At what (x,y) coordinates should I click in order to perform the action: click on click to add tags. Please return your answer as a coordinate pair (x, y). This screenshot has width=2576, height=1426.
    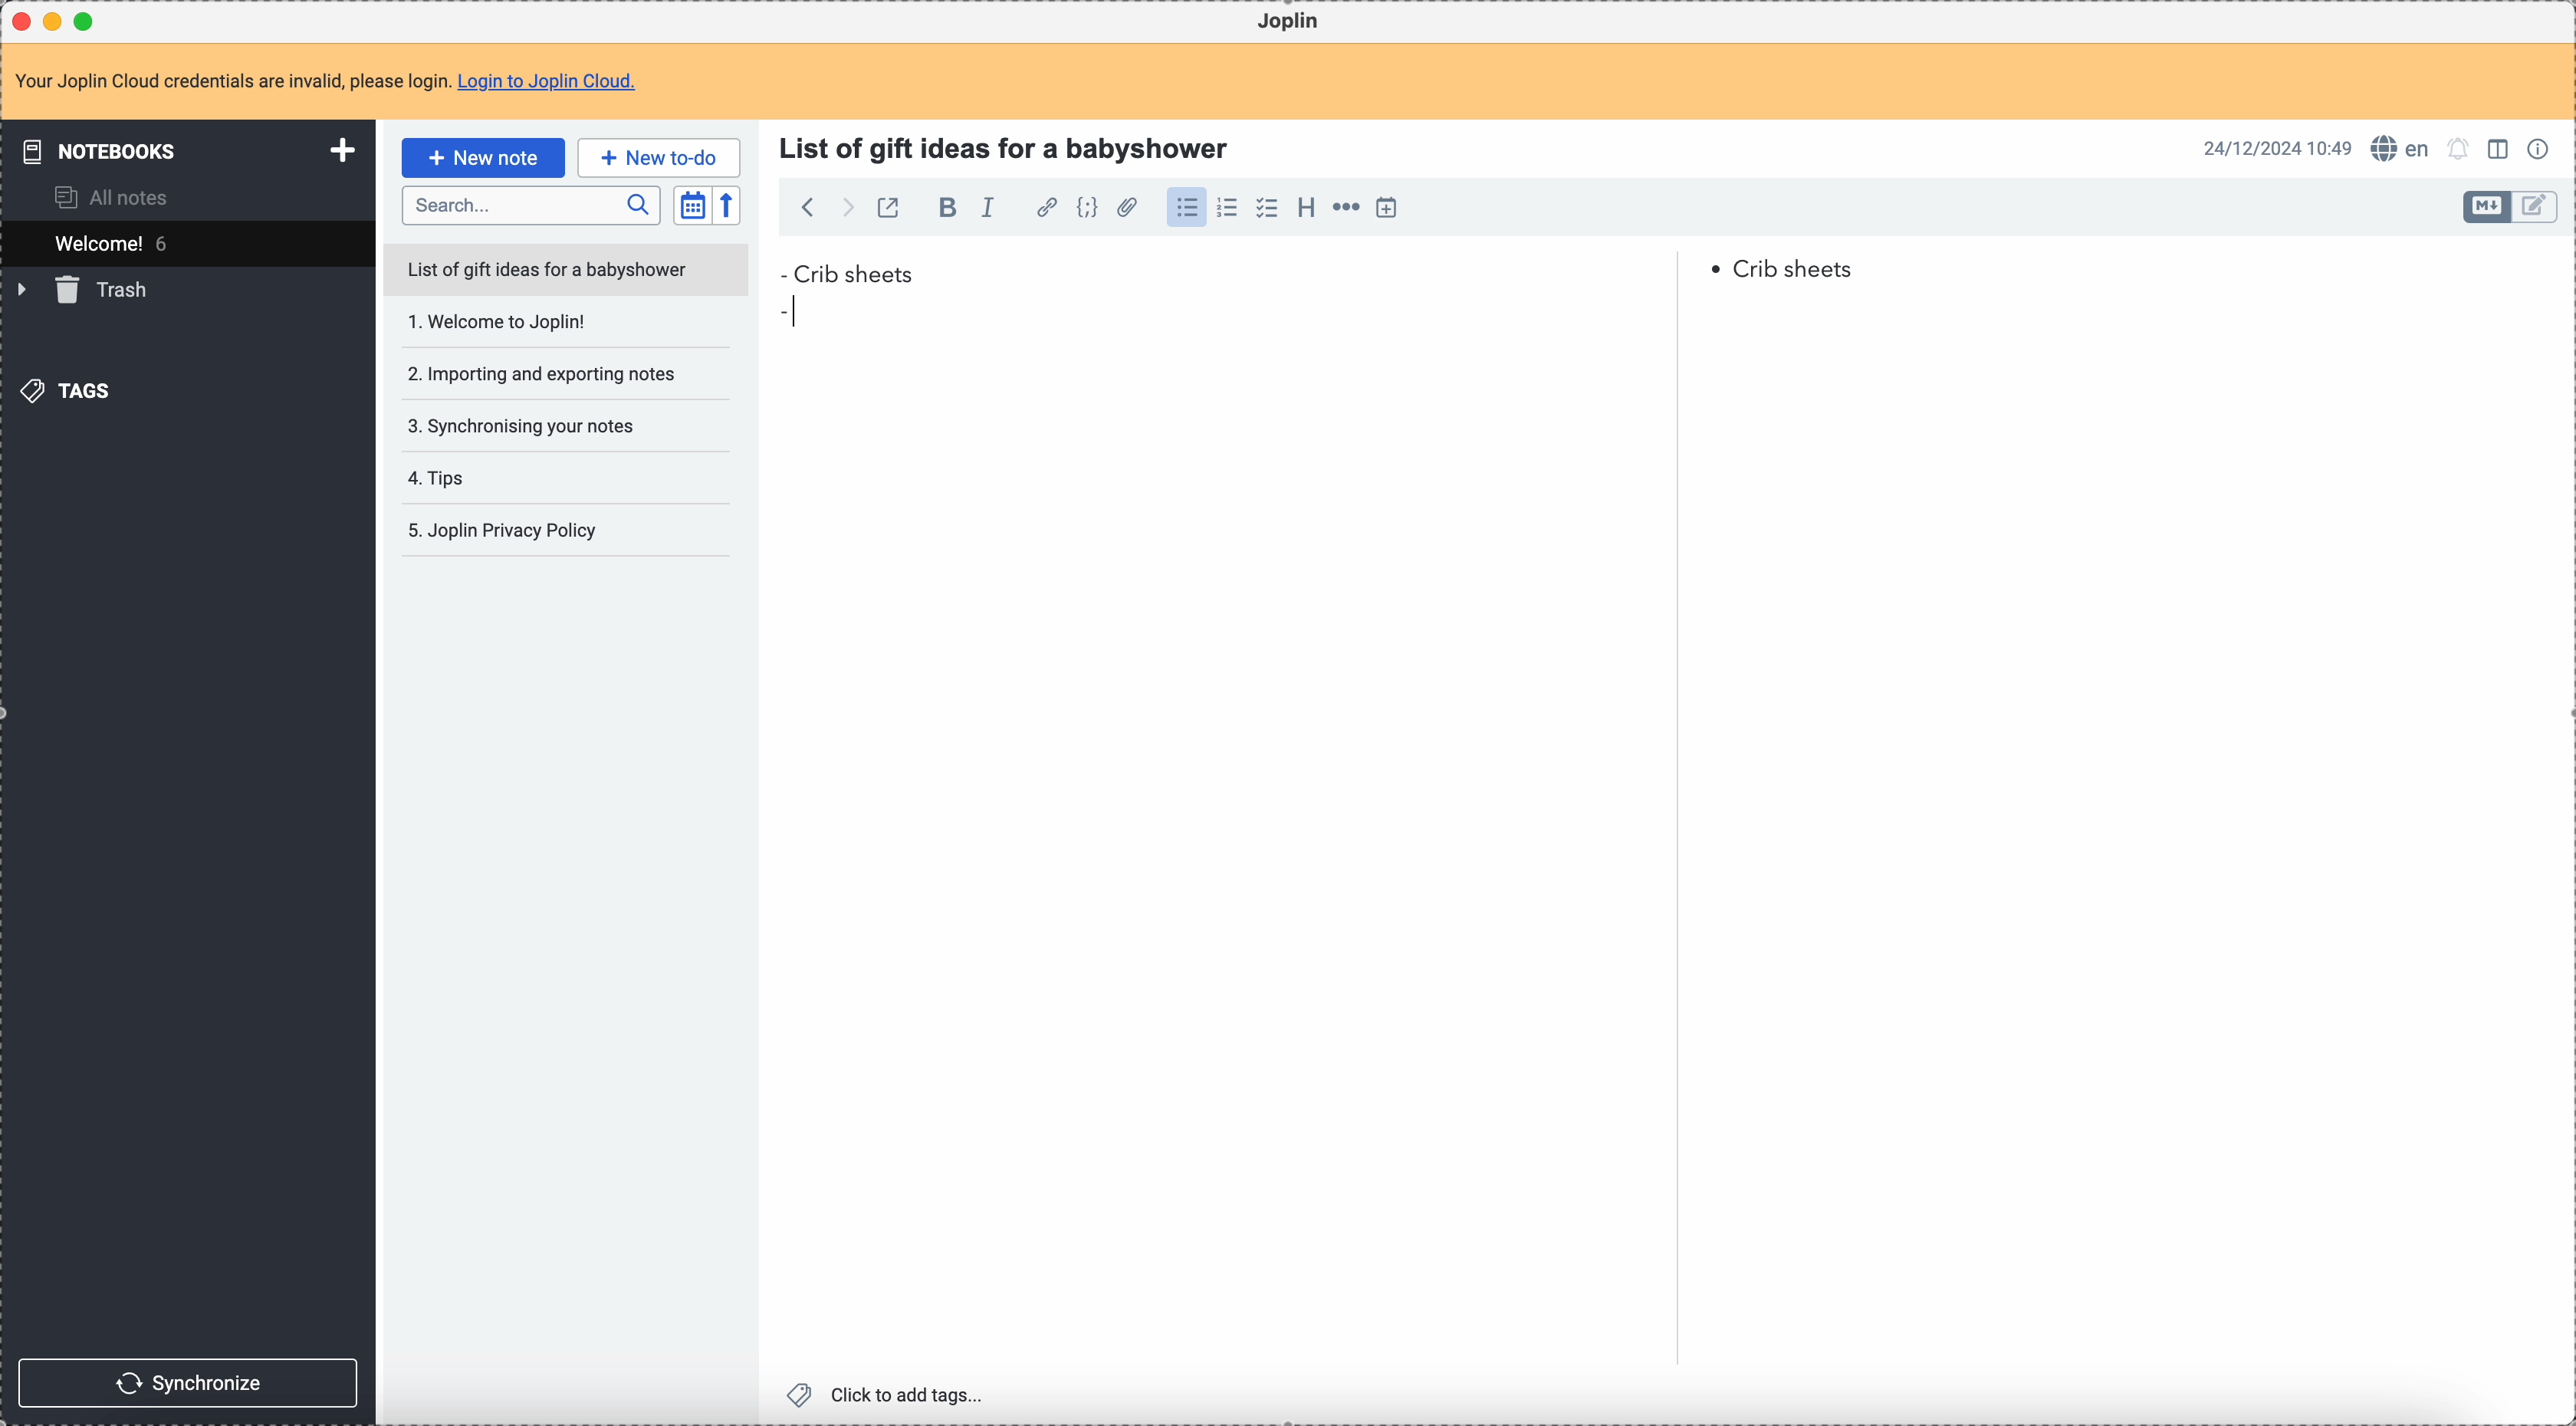
    Looking at the image, I should click on (886, 1394).